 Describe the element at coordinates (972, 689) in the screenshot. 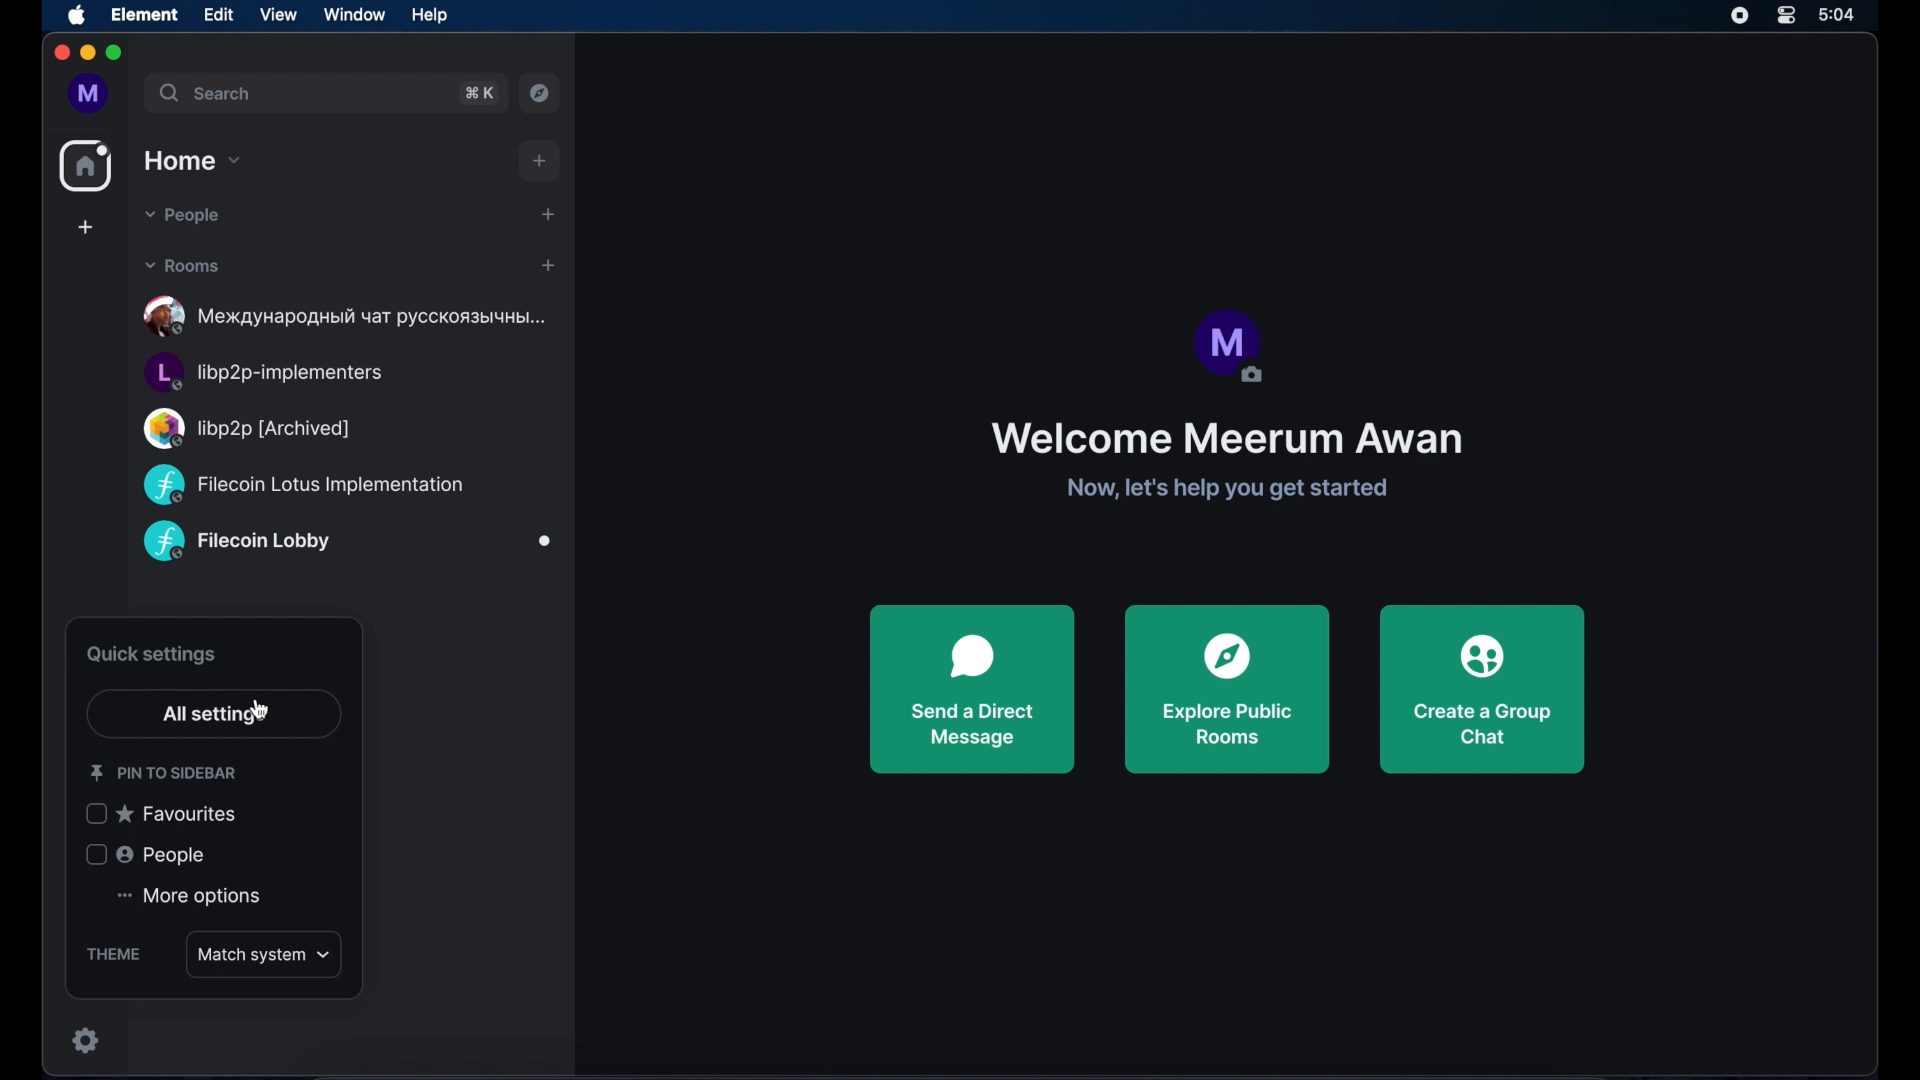

I see `send a direct message` at that location.